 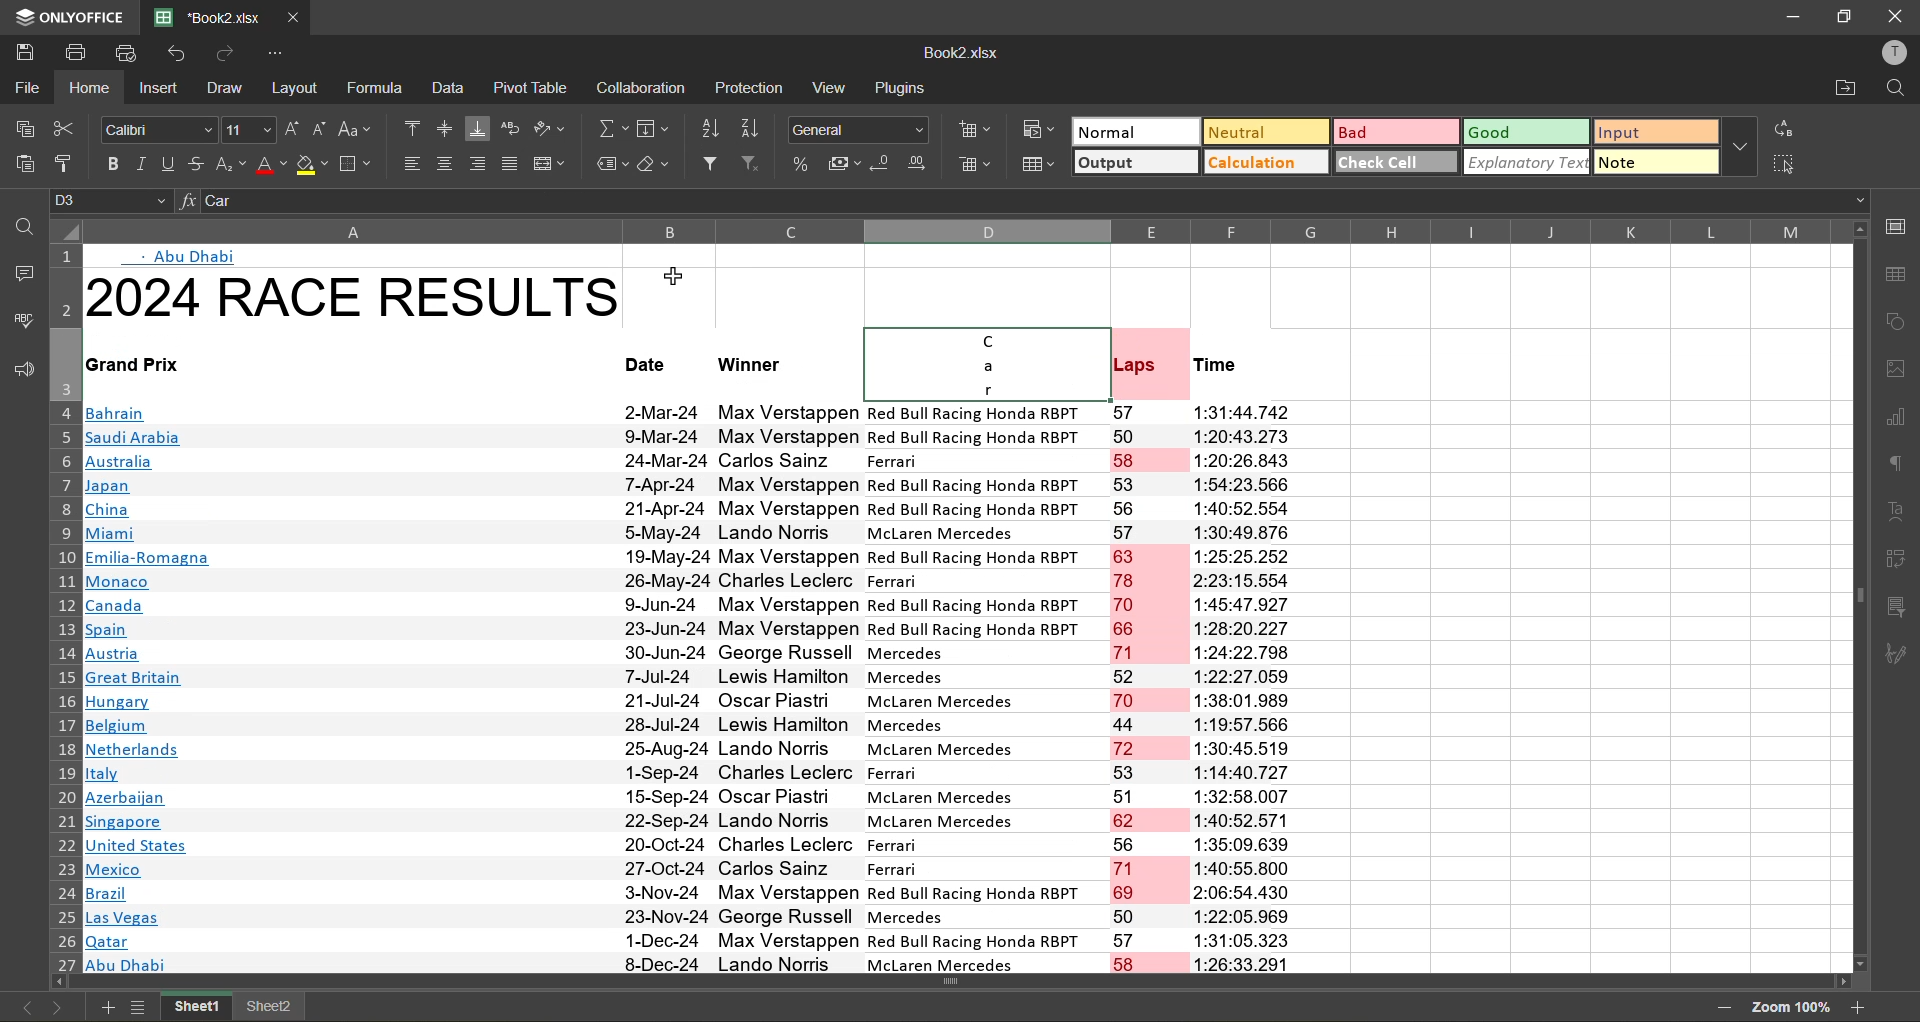 What do you see at coordinates (512, 127) in the screenshot?
I see `wrap text` at bounding box center [512, 127].